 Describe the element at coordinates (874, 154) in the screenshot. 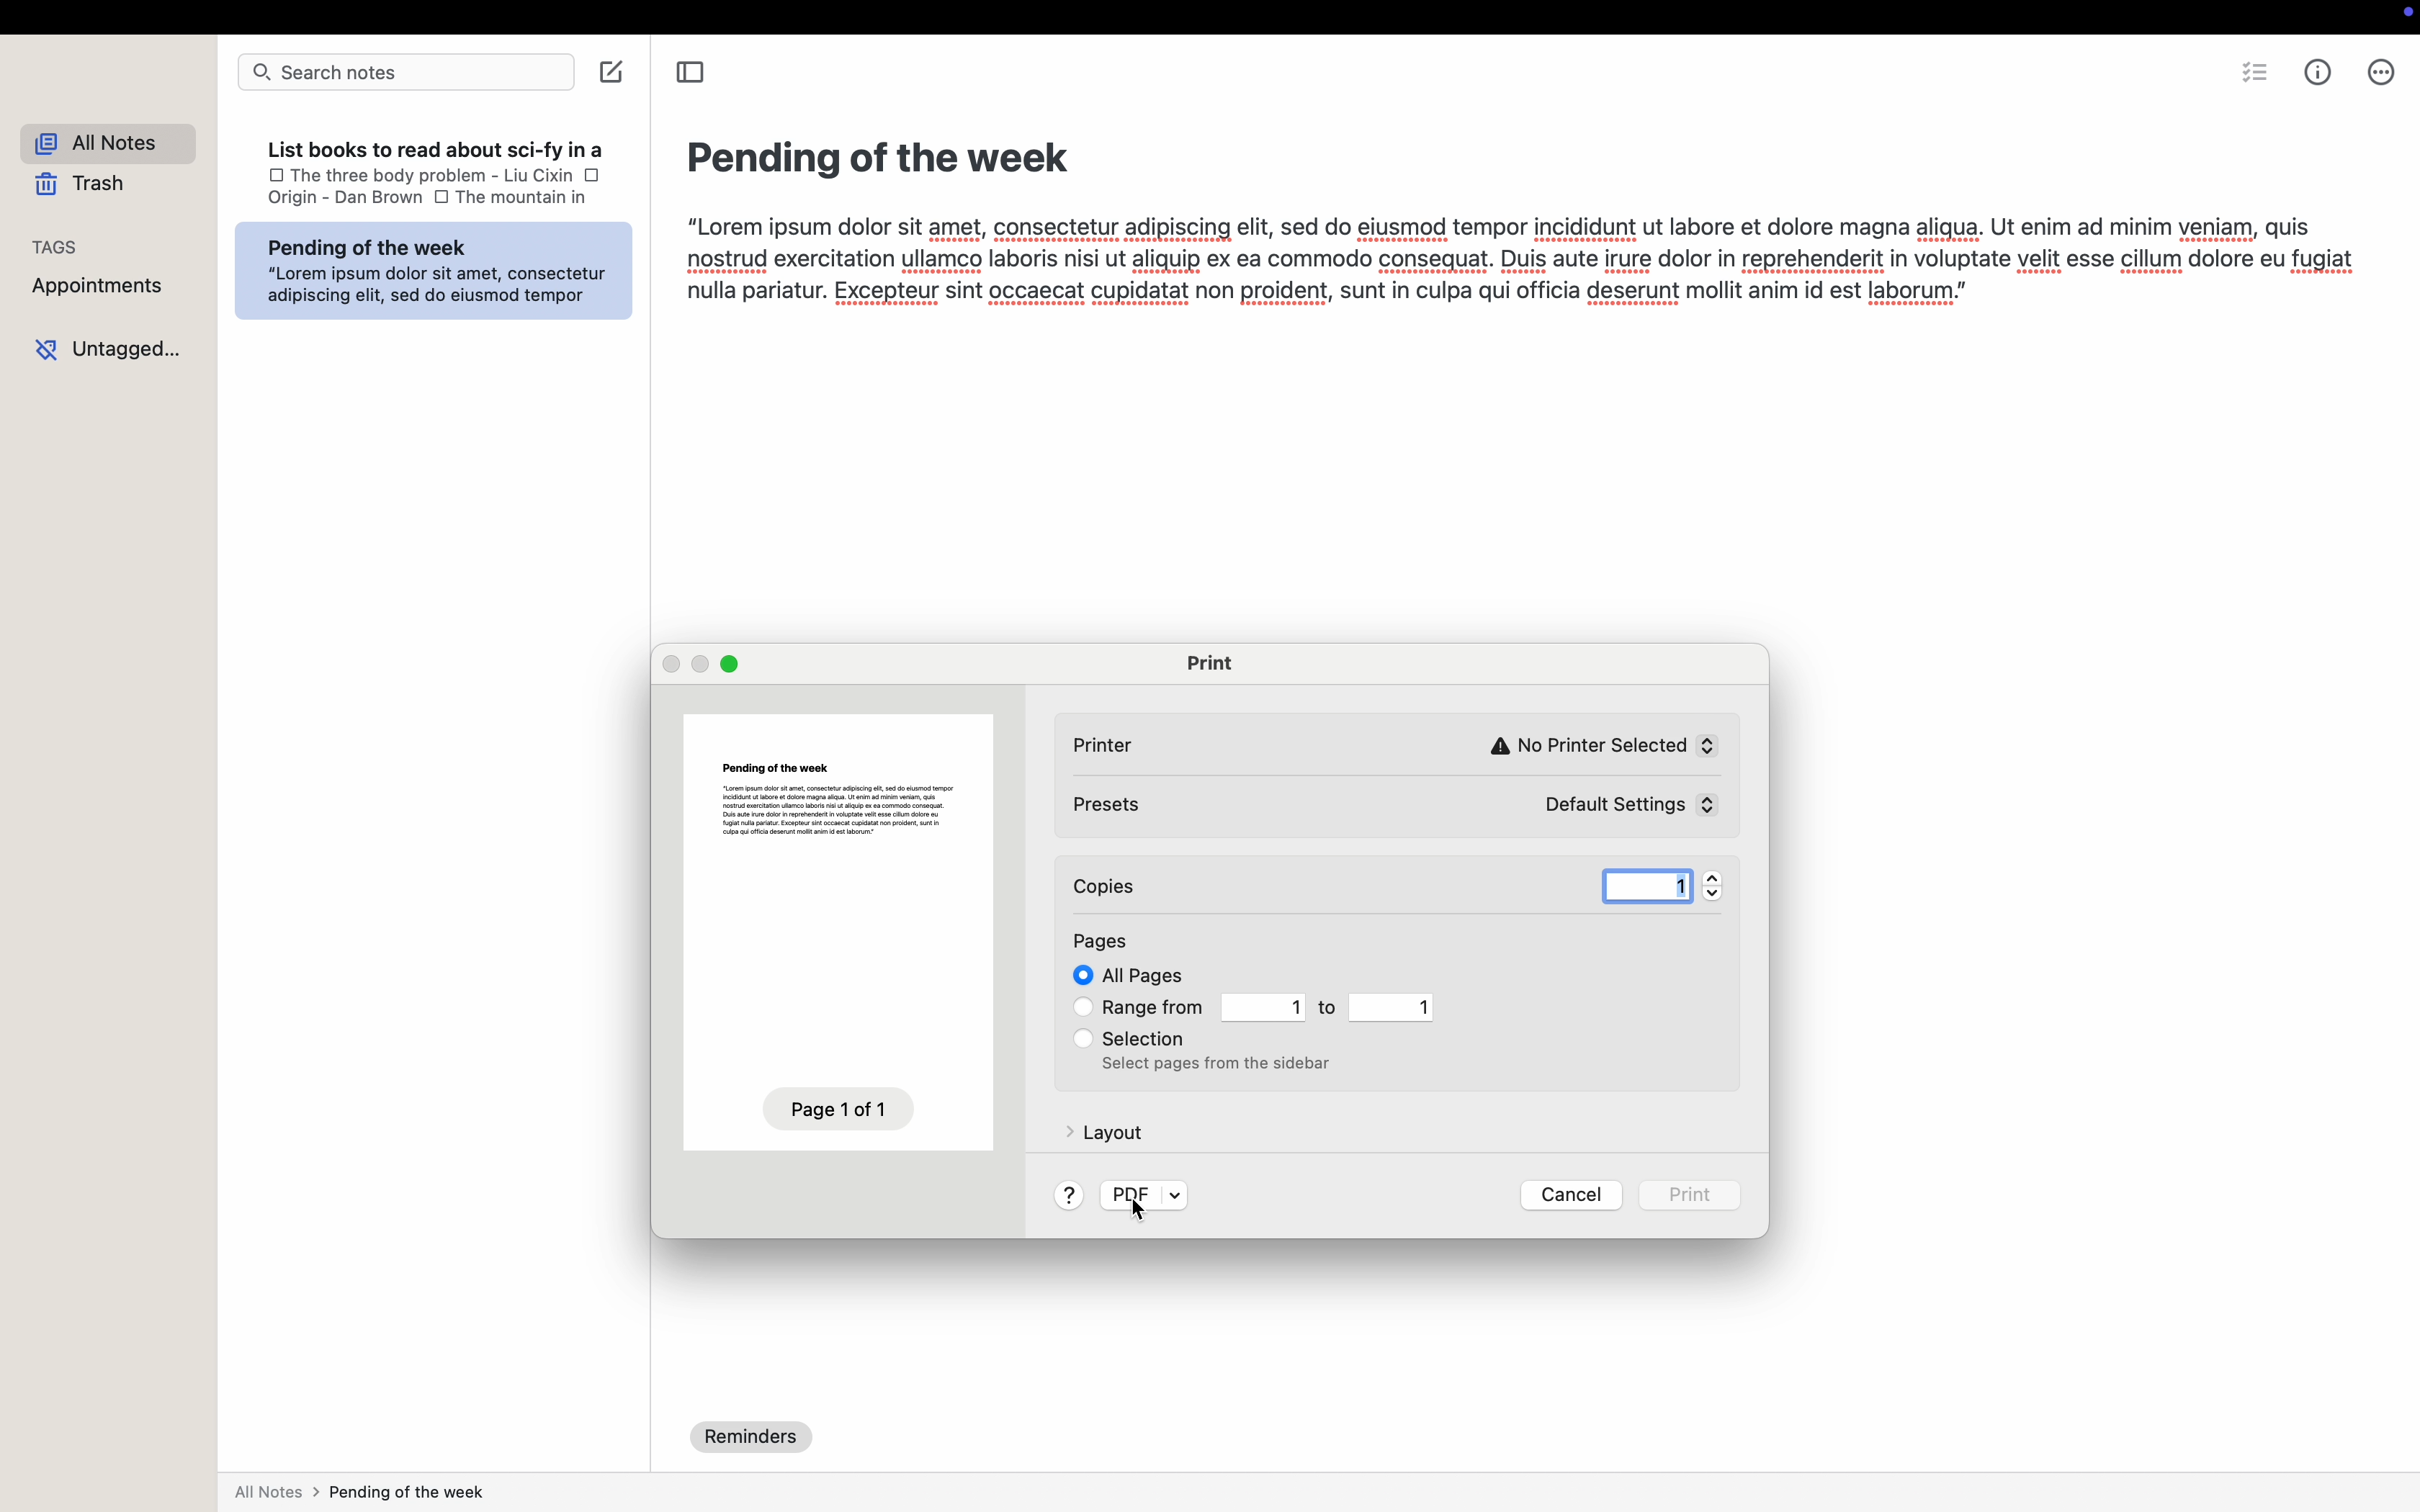

I see ` Pending of the week` at that location.